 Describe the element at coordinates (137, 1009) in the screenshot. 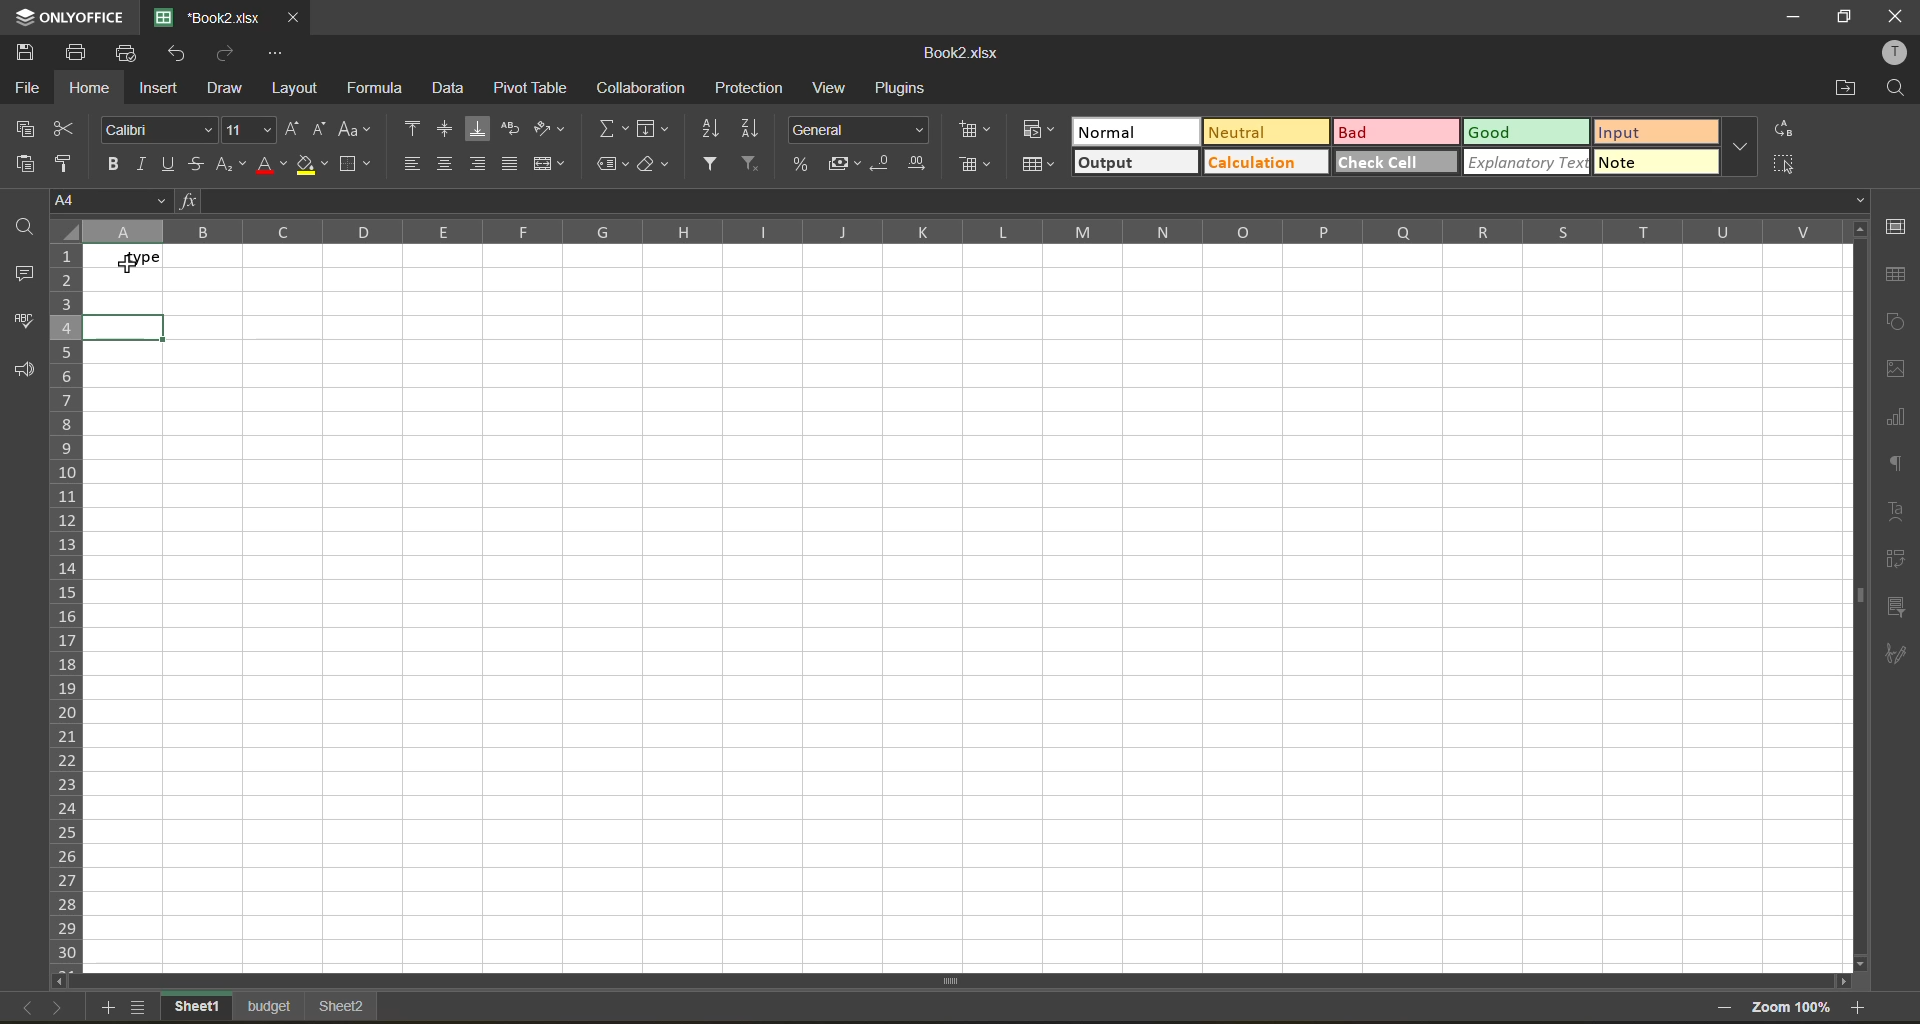

I see `sheet list` at that location.